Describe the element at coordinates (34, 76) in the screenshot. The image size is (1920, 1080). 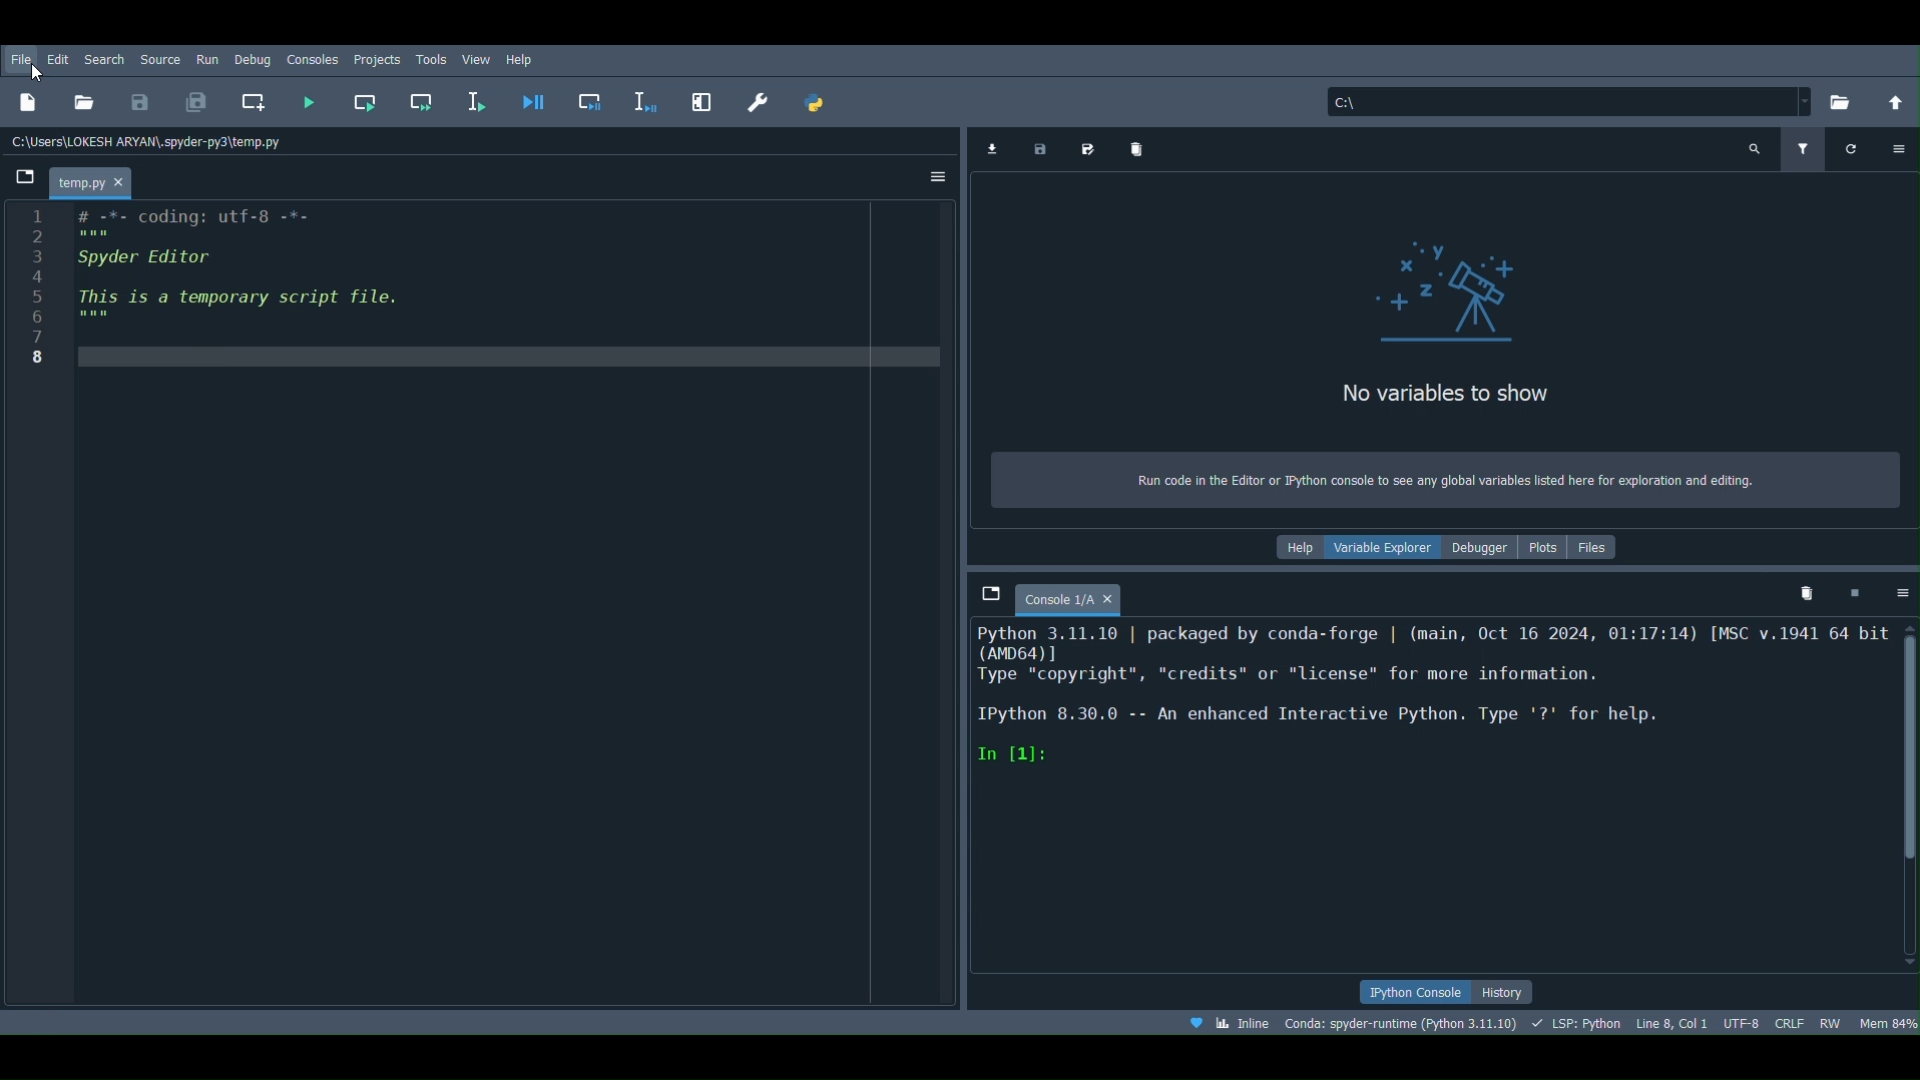
I see `Cursor` at that location.